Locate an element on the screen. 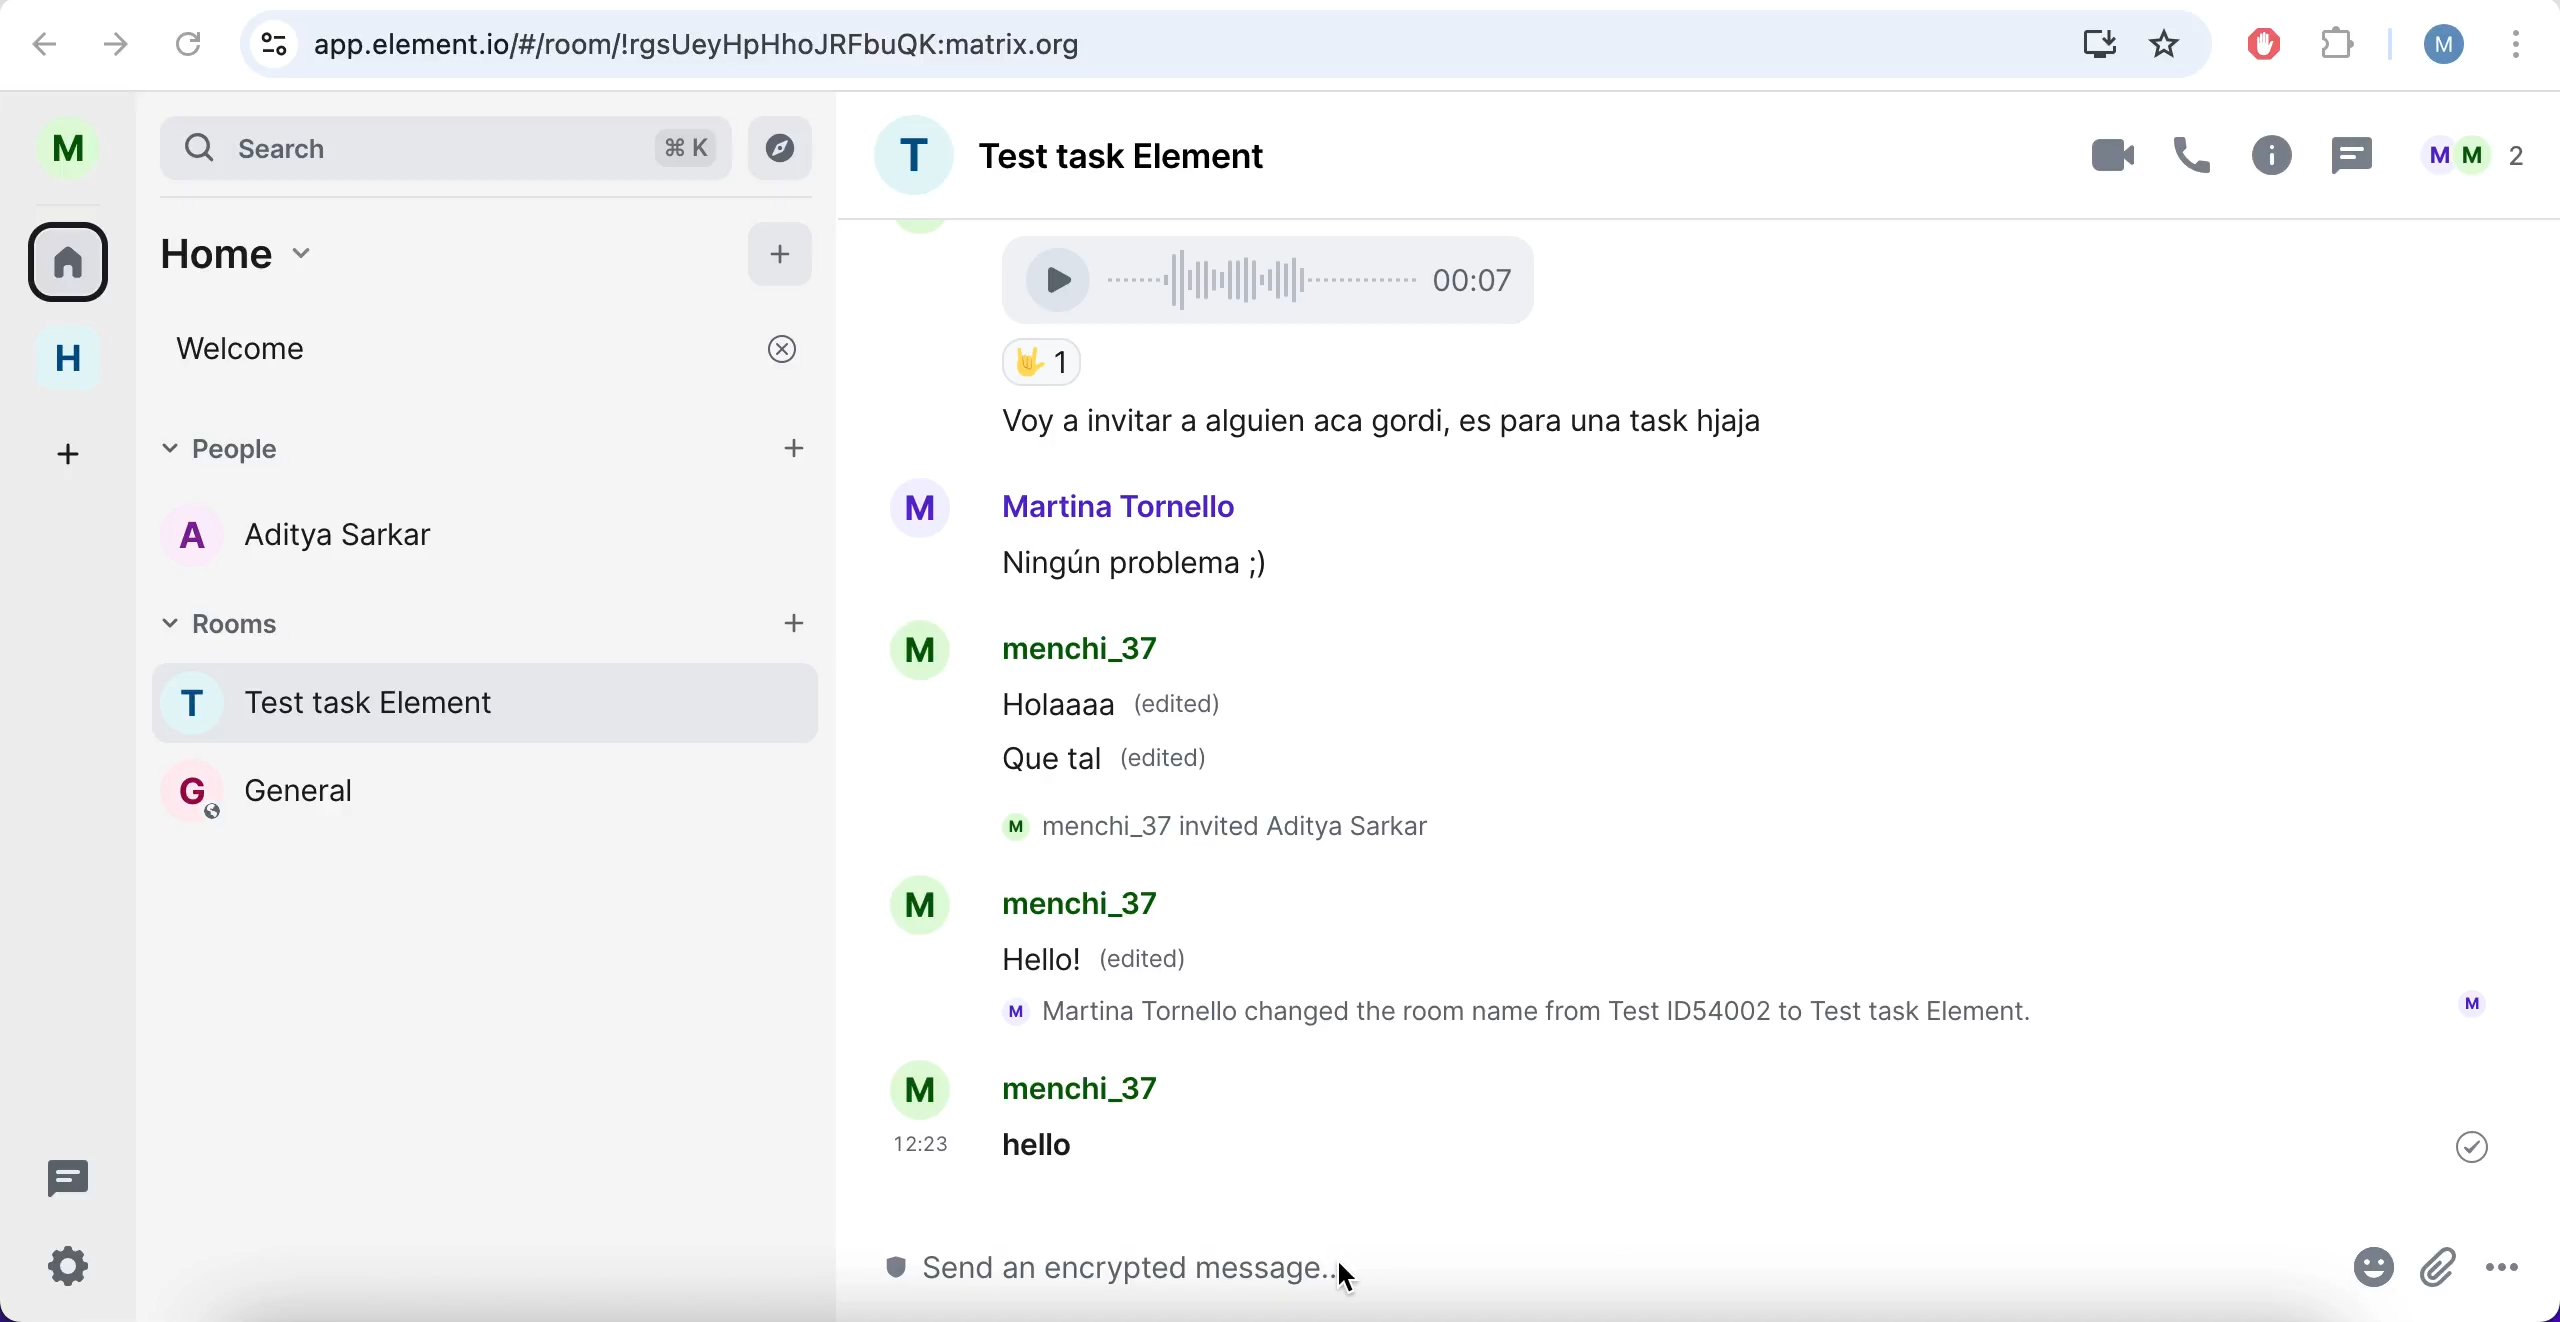 This screenshot has width=2560, height=1322. 12:23 is located at coordinates (926, 1144).